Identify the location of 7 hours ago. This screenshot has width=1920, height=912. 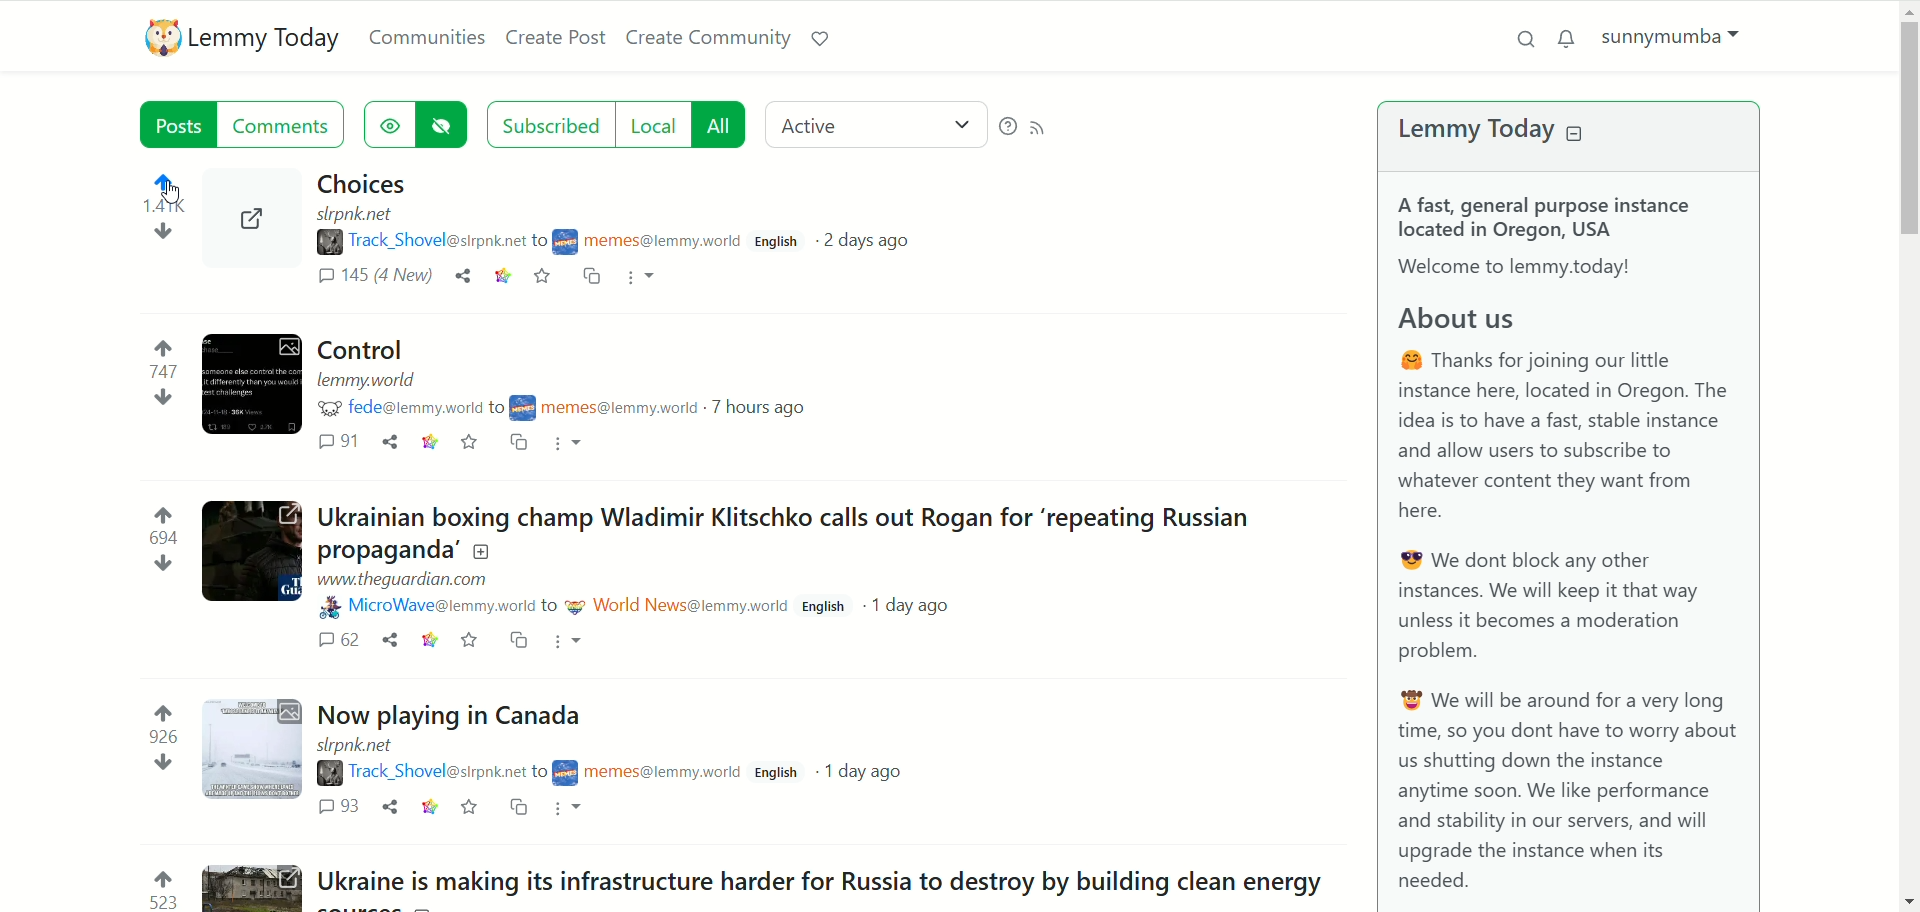
(772, 407).